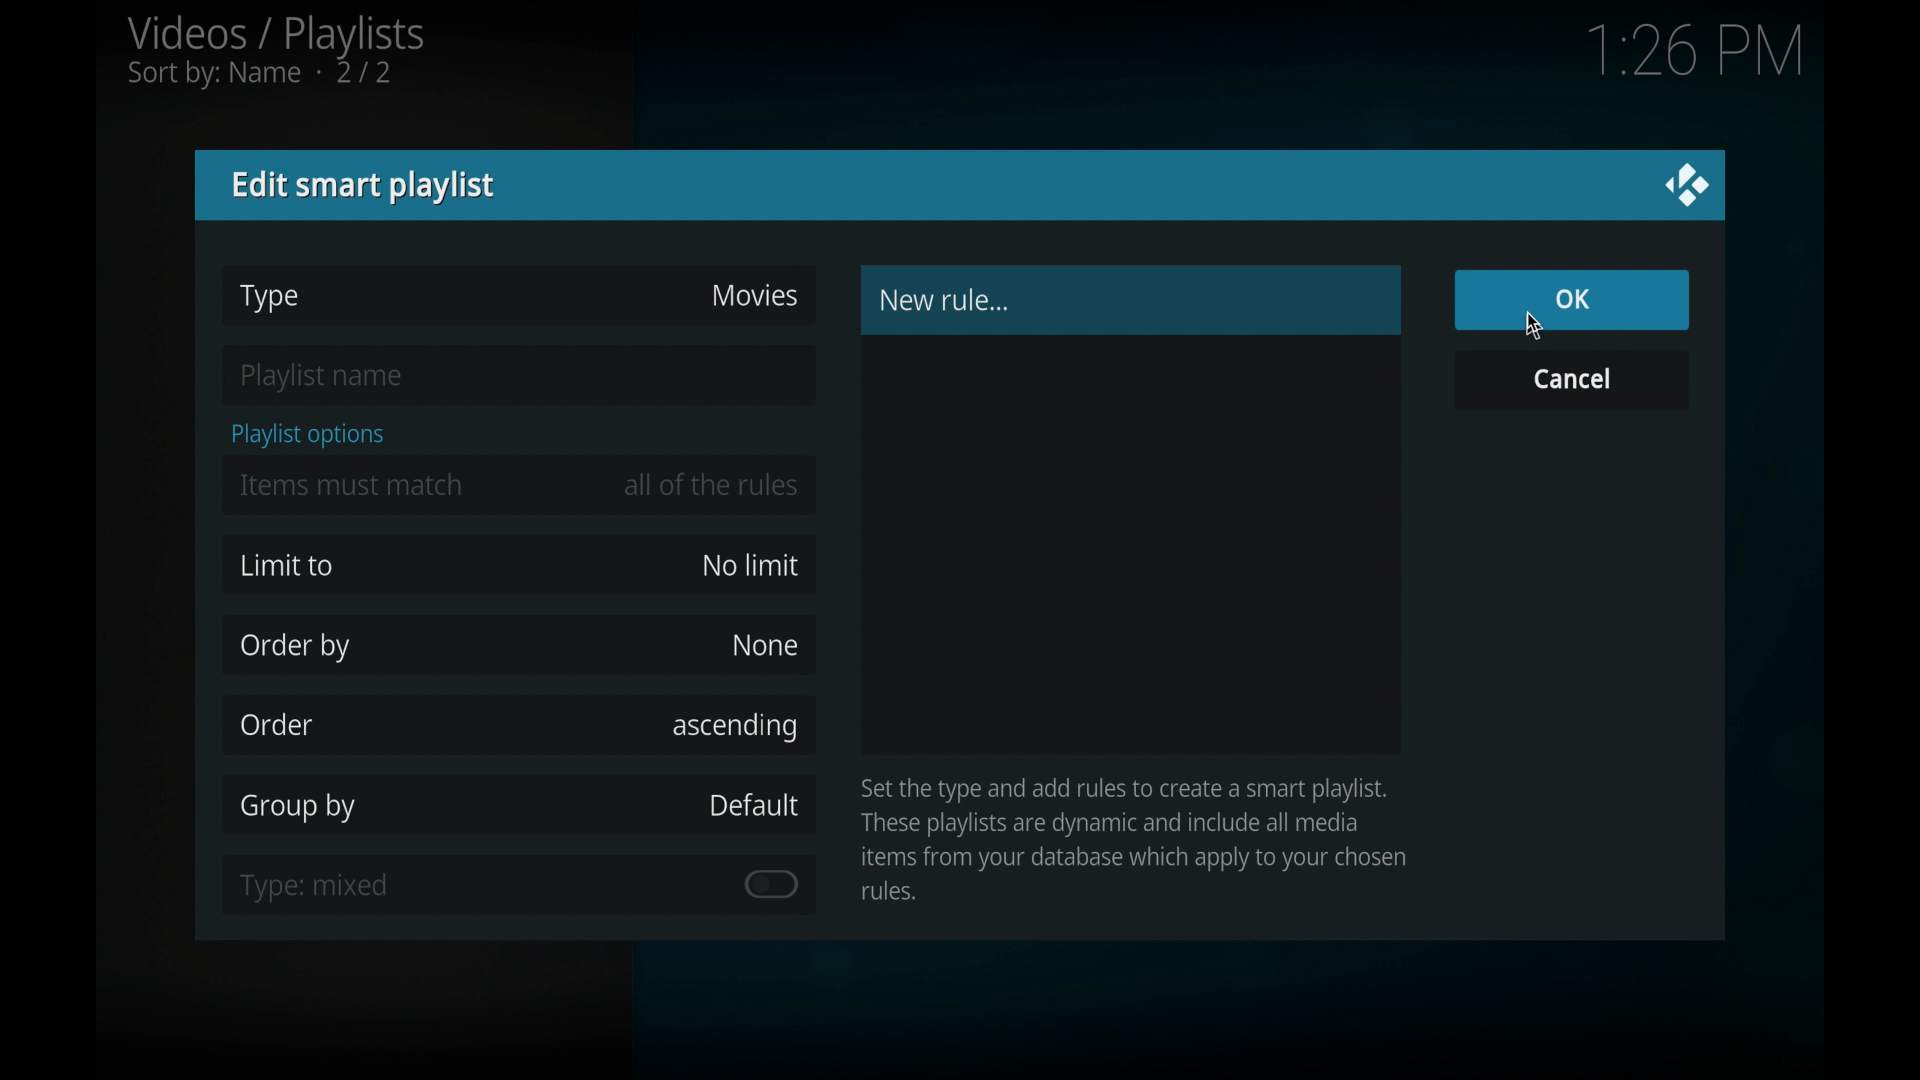 The width and height of the screenshot is (1920, 1080). I want to click on none, so click(764, 644).